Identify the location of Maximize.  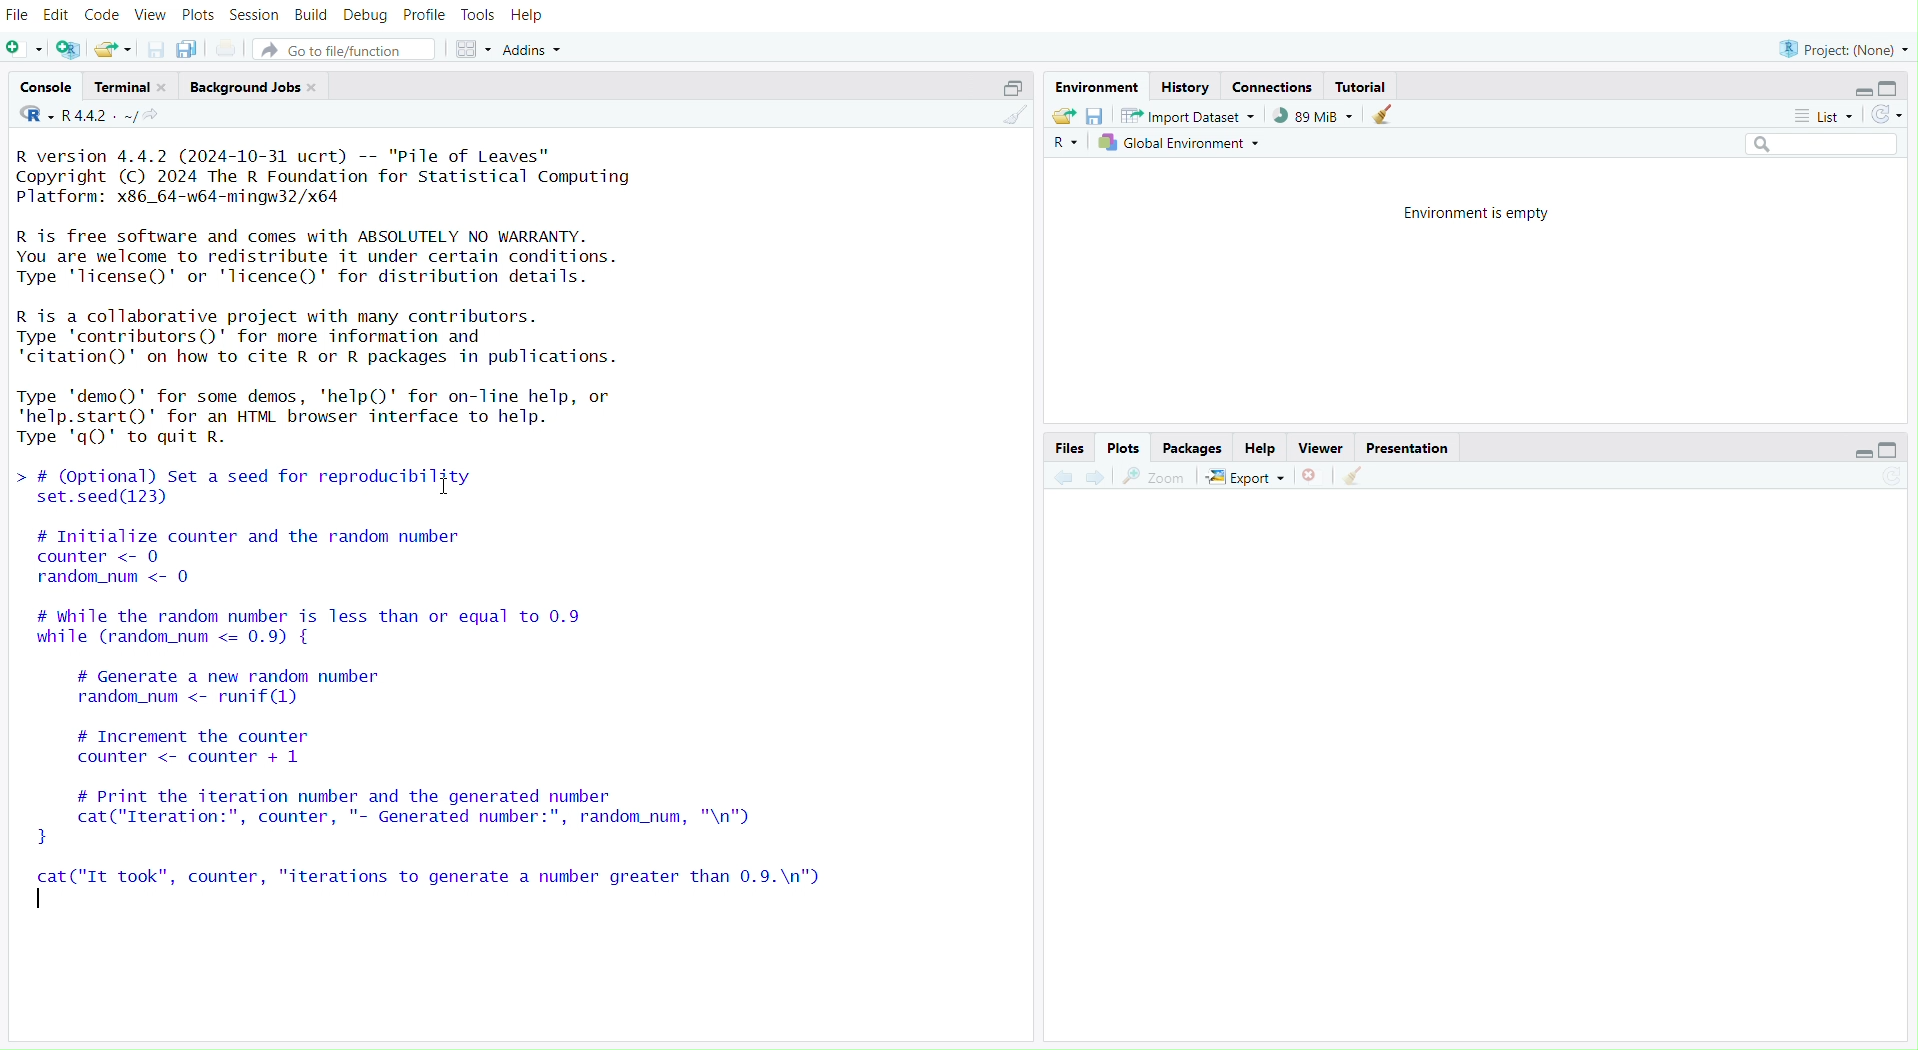
(1892, 448).